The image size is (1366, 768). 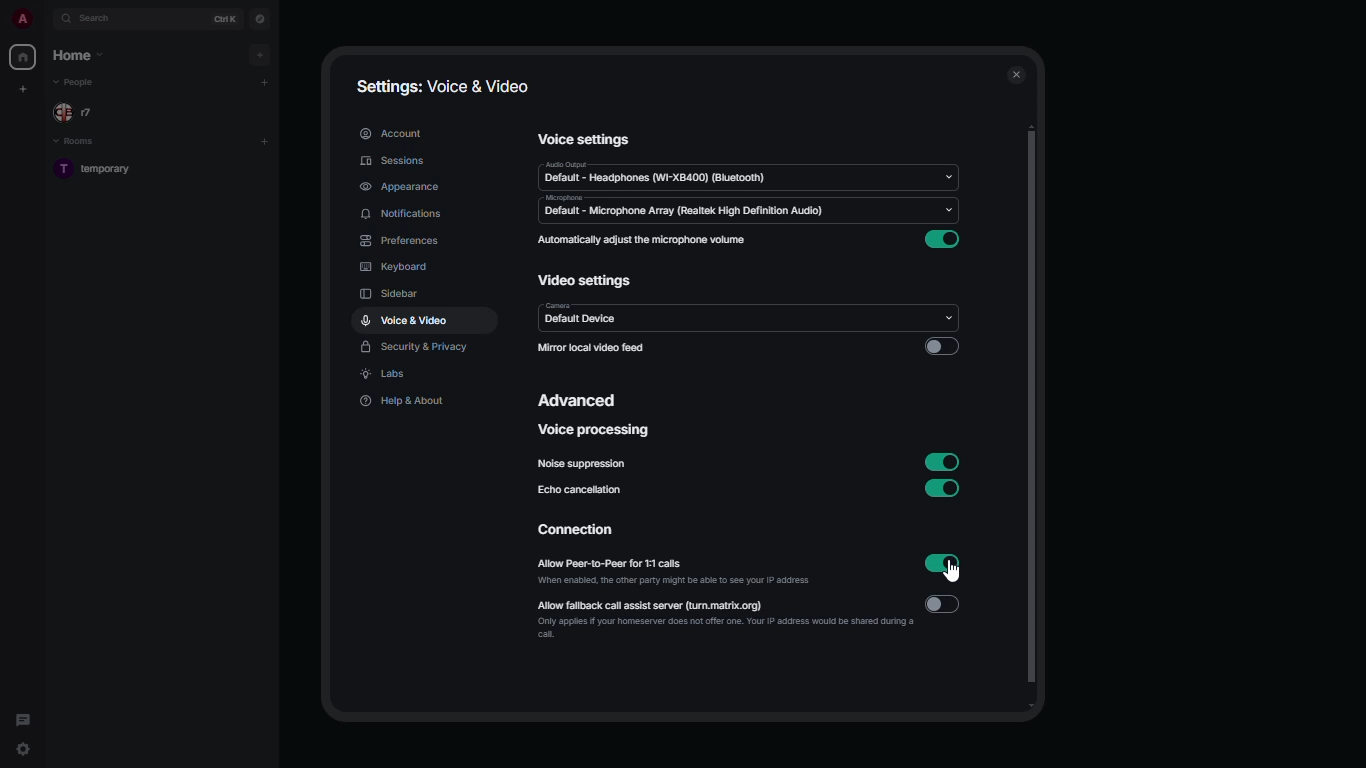 I want to click on add, so click(x=264, y=140).